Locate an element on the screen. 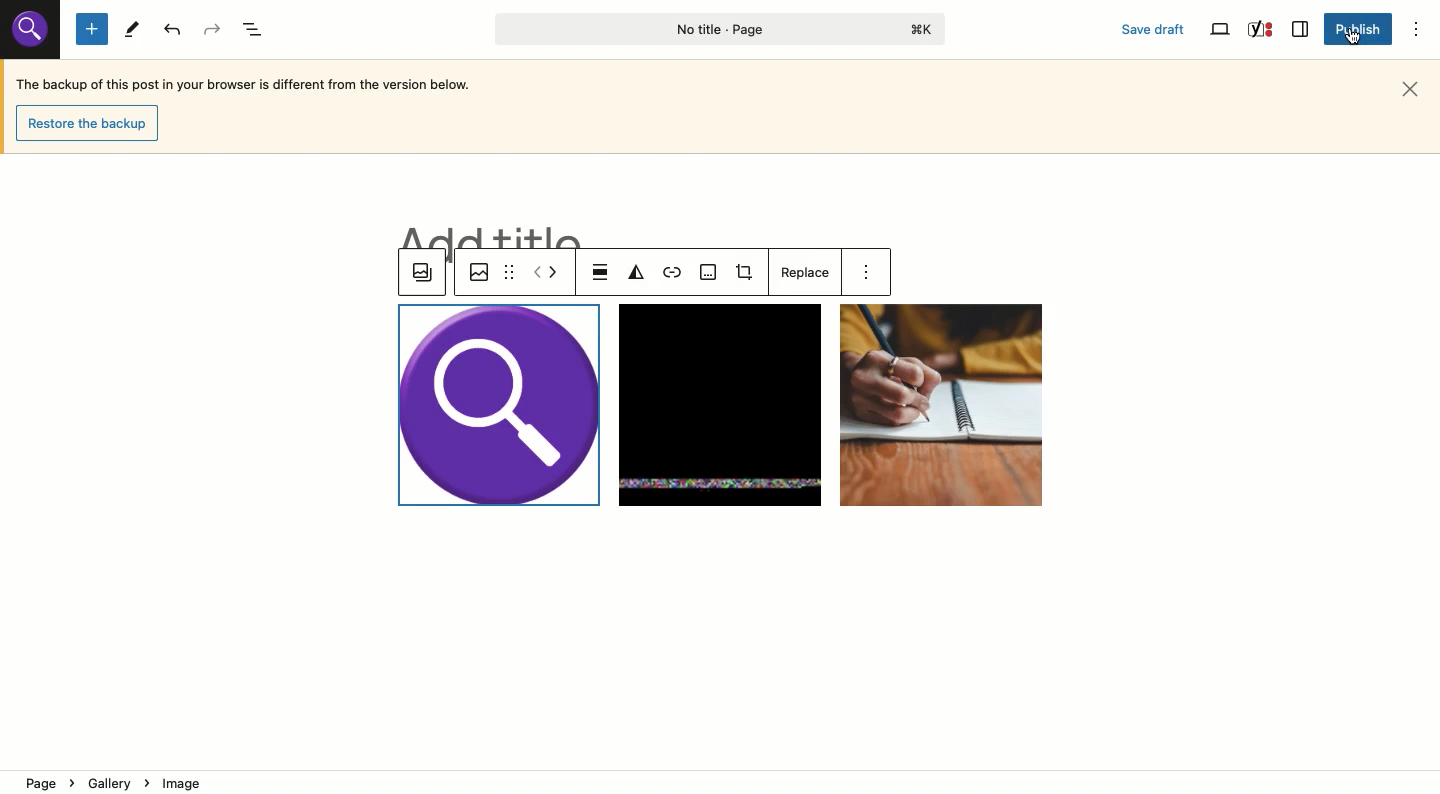 This screenshot has width=1440, height=794. Document overview is located at coordinates (256, 29).